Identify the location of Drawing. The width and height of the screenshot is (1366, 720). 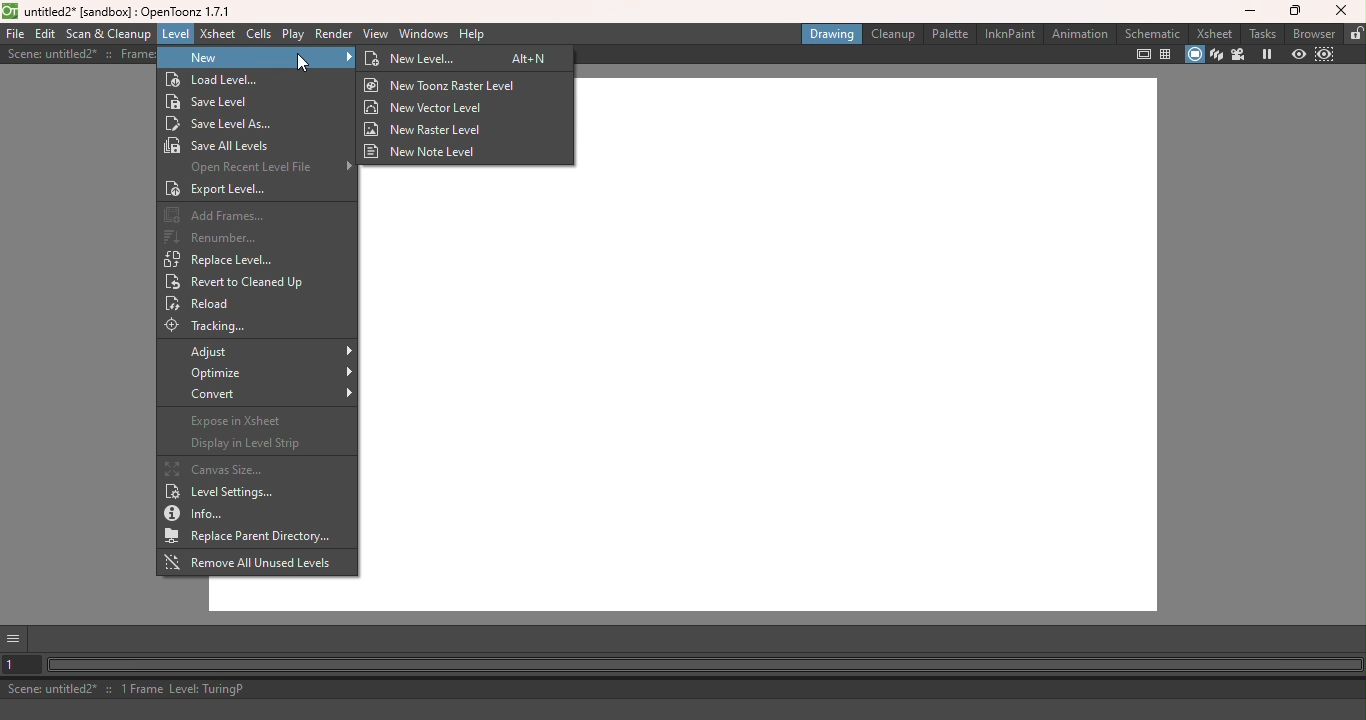
(832, 34).